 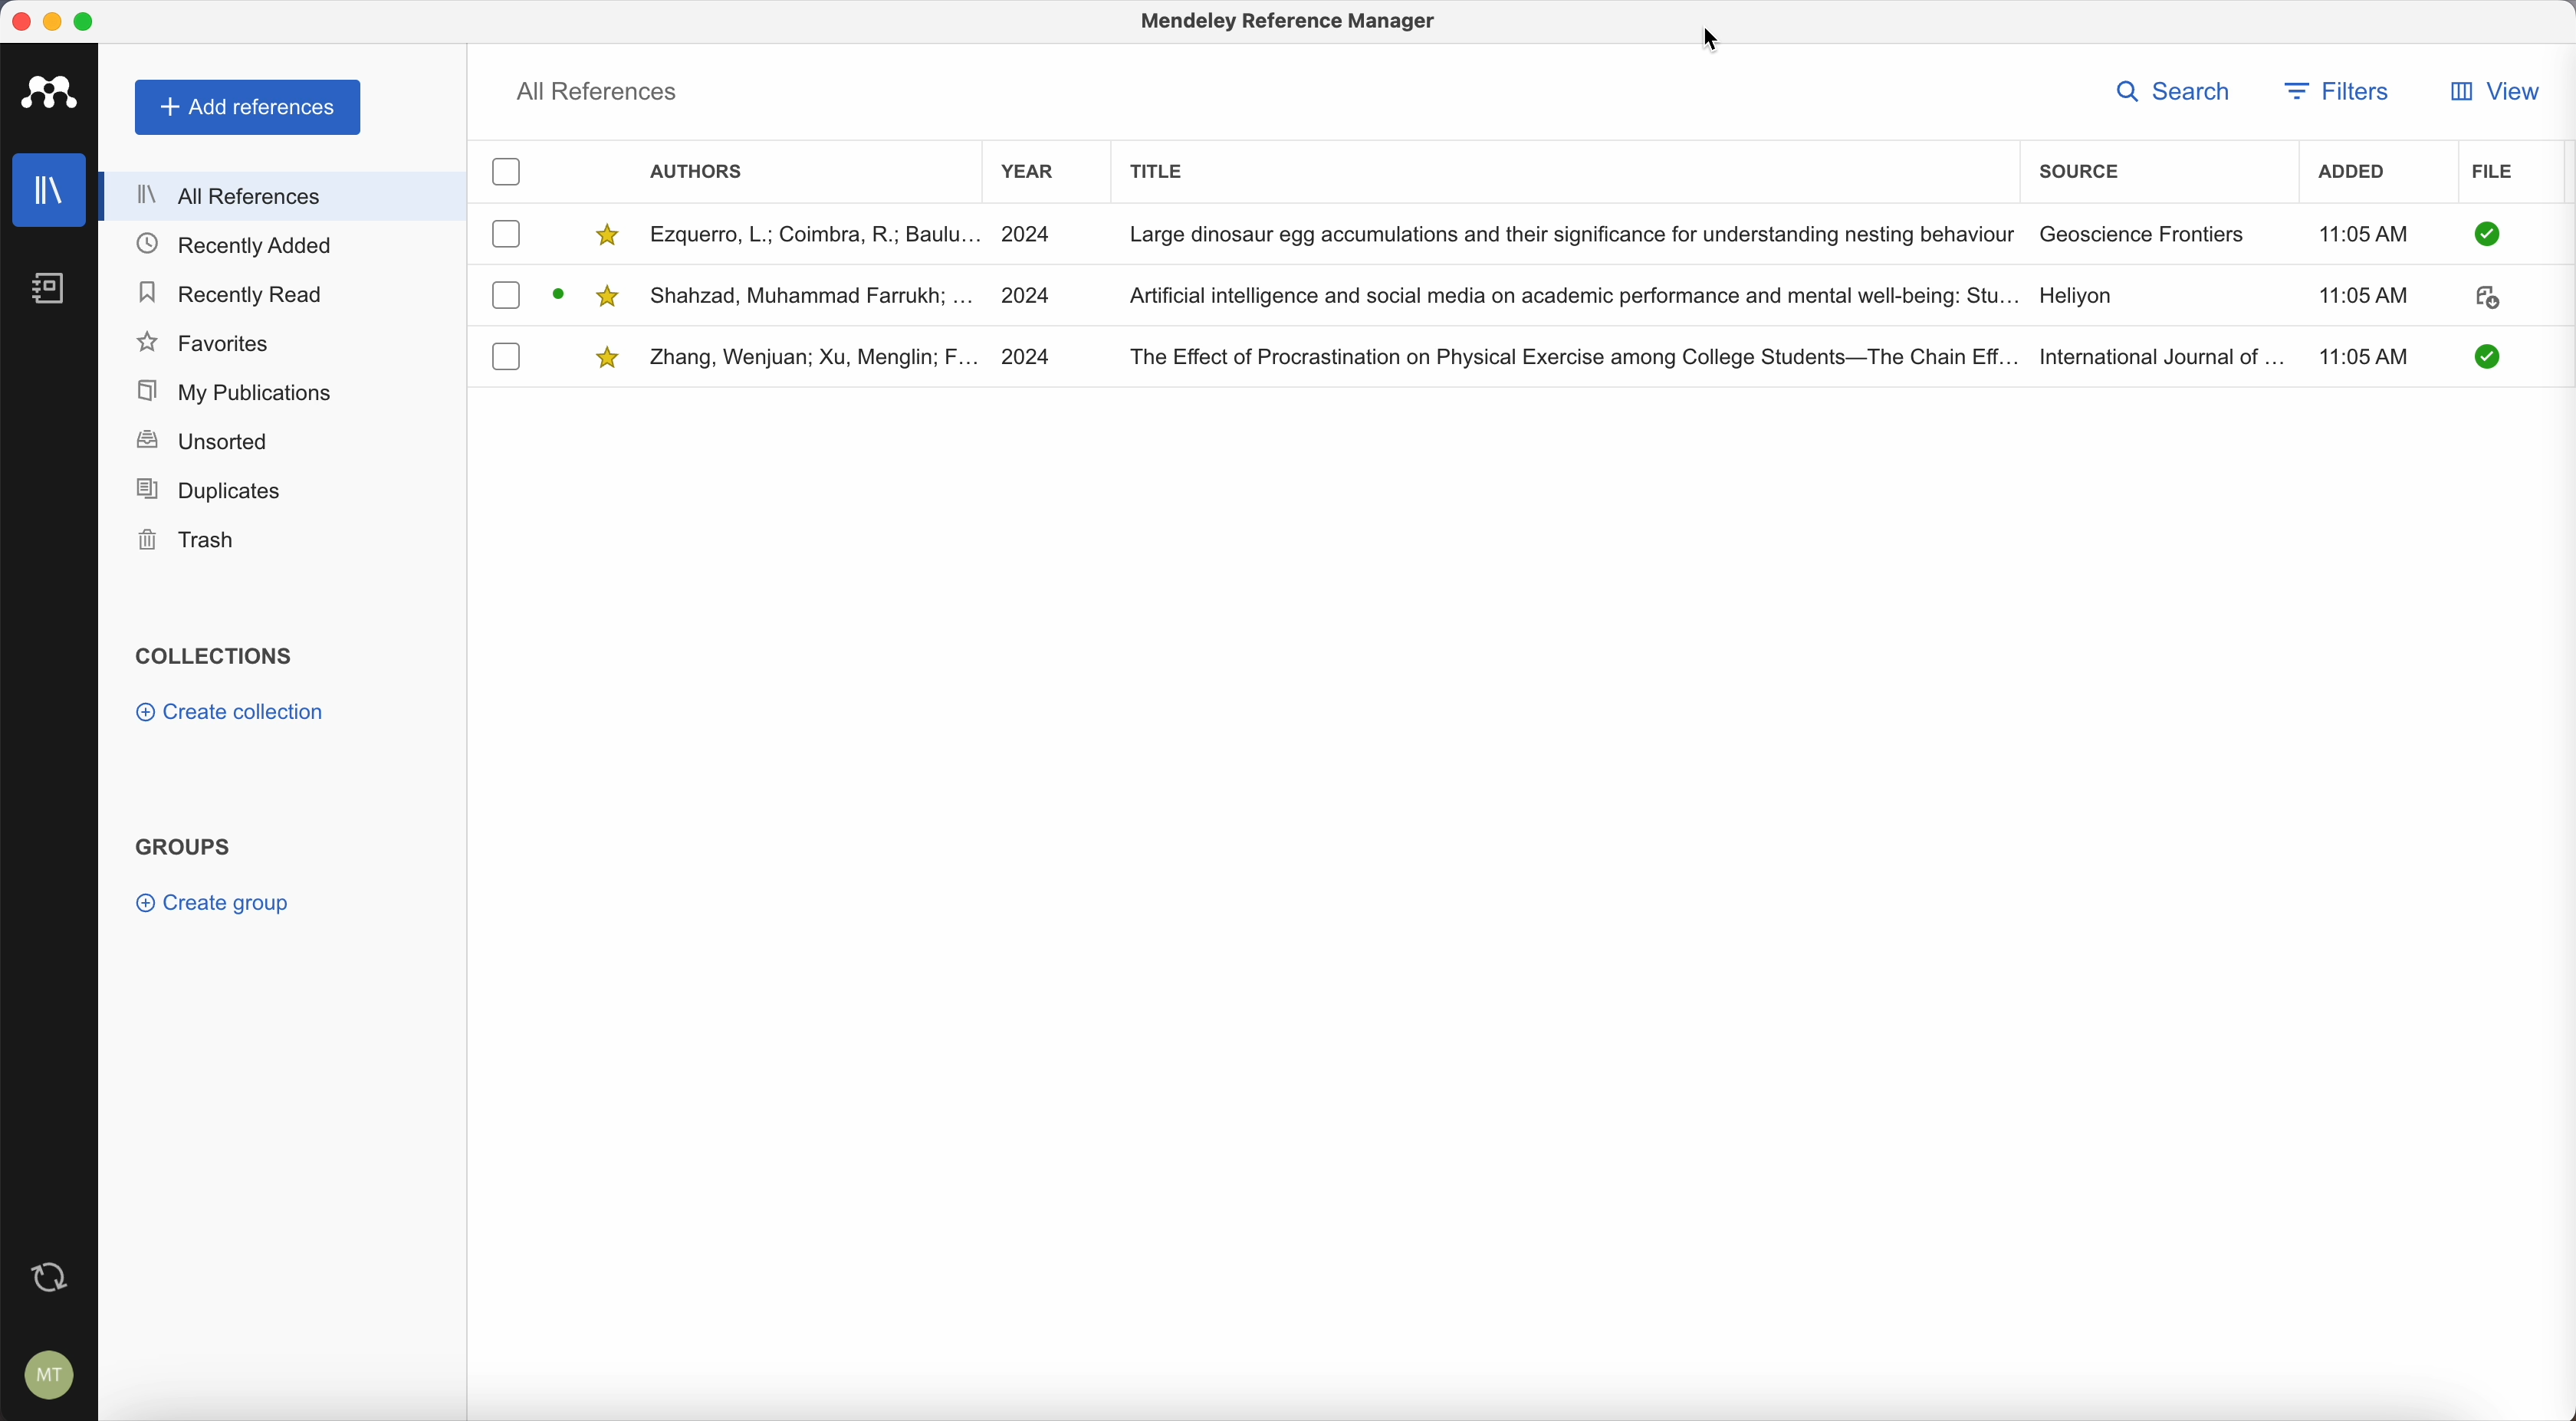 I want to click on library, so click(x=52, y=193).